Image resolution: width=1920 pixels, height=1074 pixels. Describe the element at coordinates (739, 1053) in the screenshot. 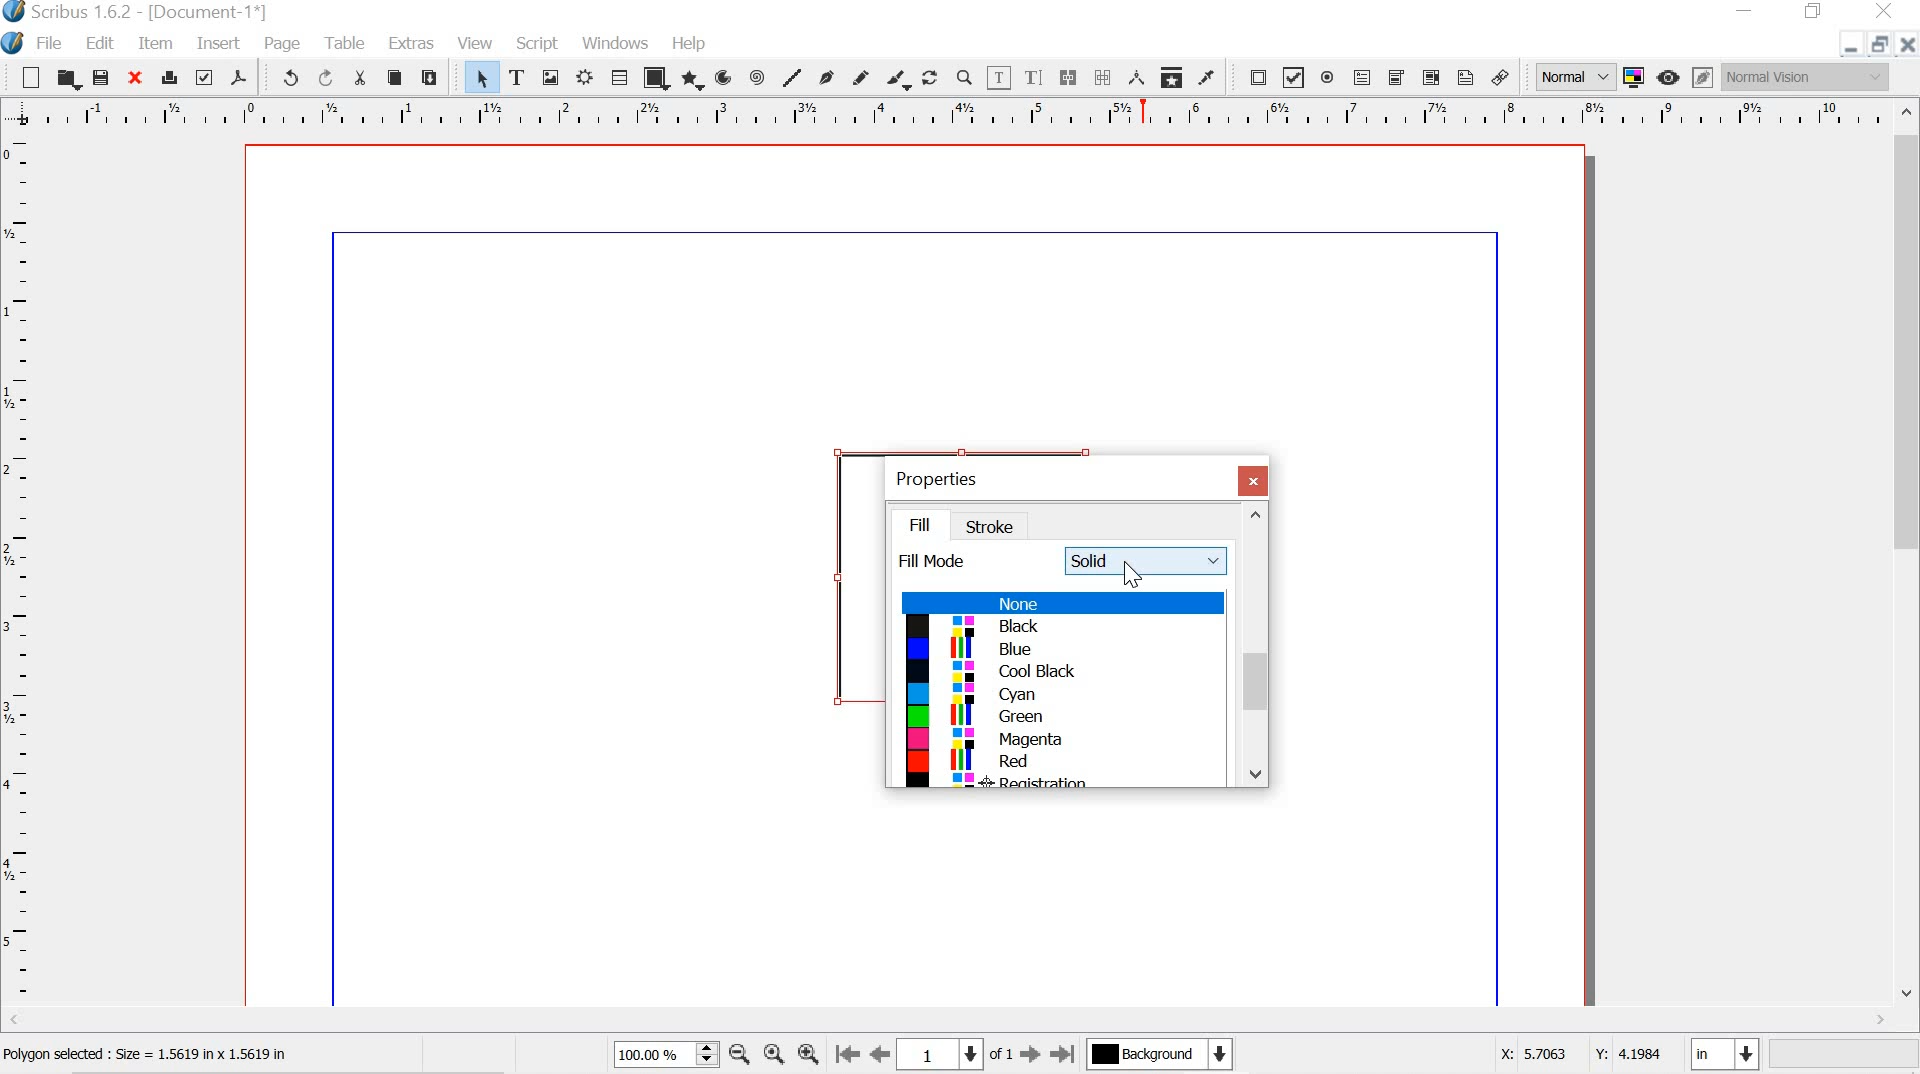

I see `zoom out` at that location.